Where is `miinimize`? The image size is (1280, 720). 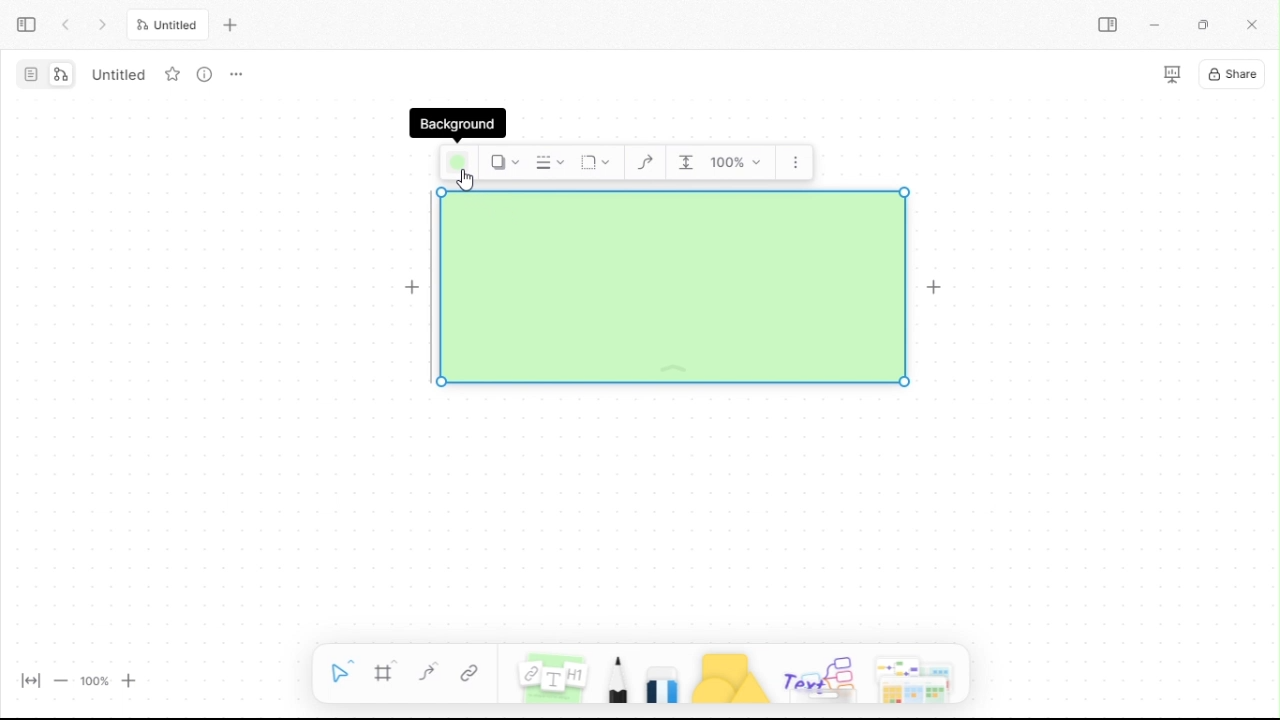 miinimize is located at coordinates (1158, 25).